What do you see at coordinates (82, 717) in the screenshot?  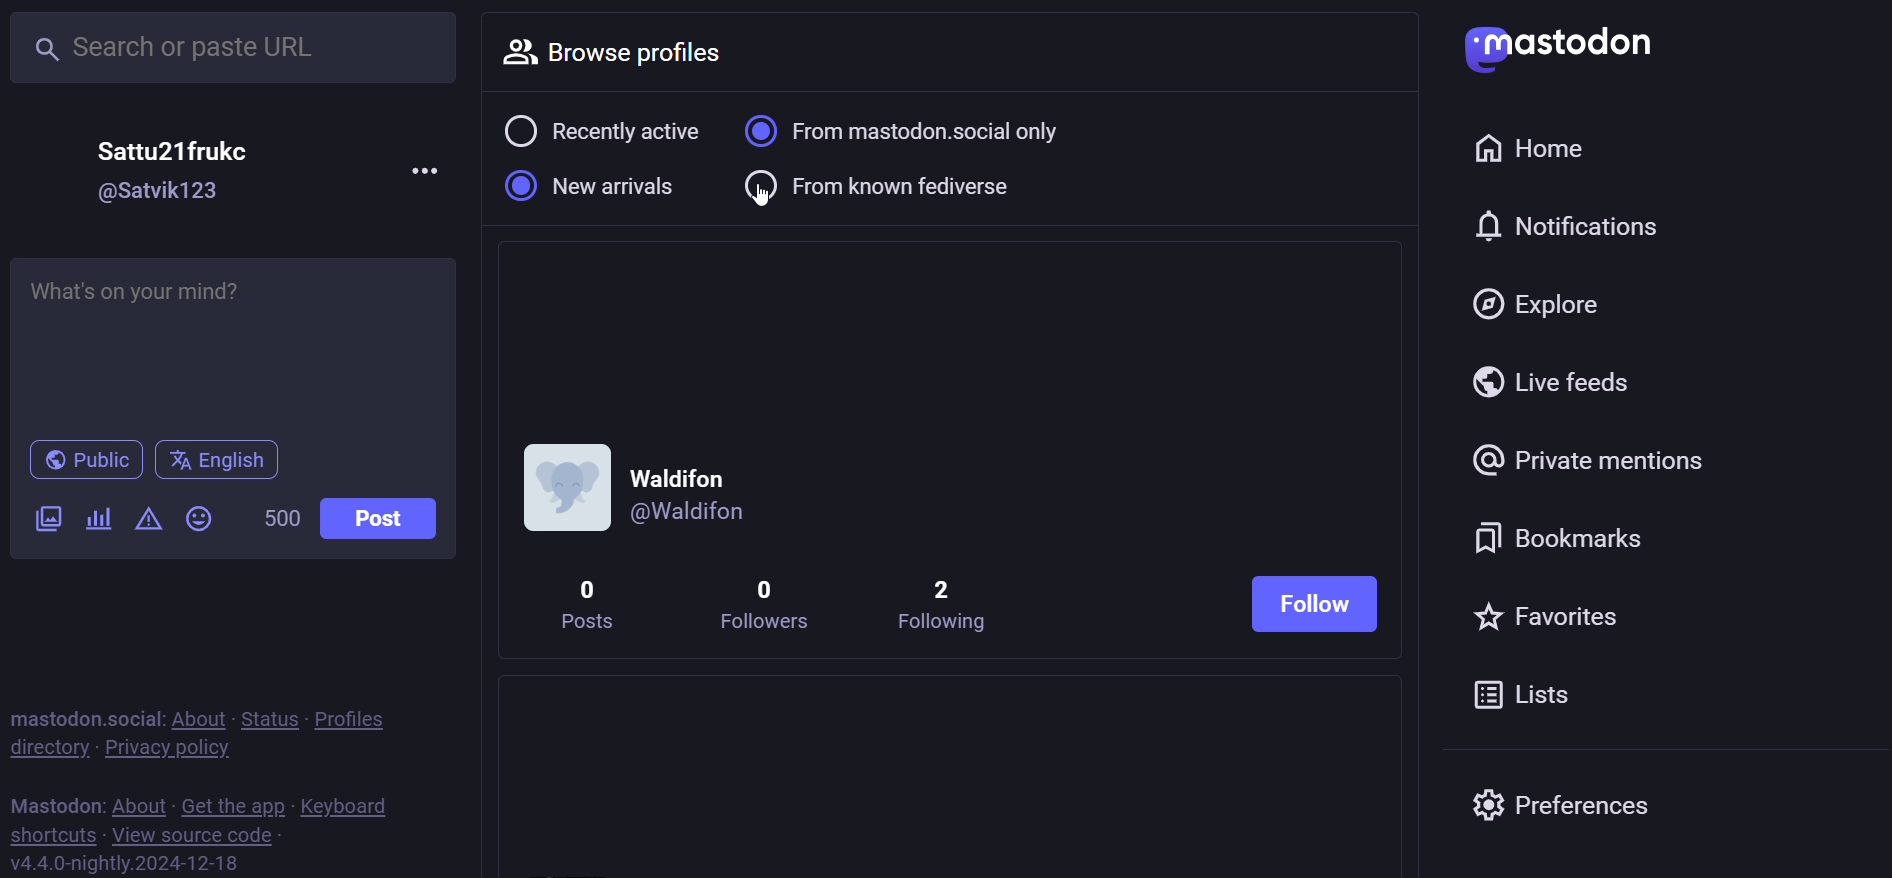 I see `mastodon social` at bounding box center [82, 717].